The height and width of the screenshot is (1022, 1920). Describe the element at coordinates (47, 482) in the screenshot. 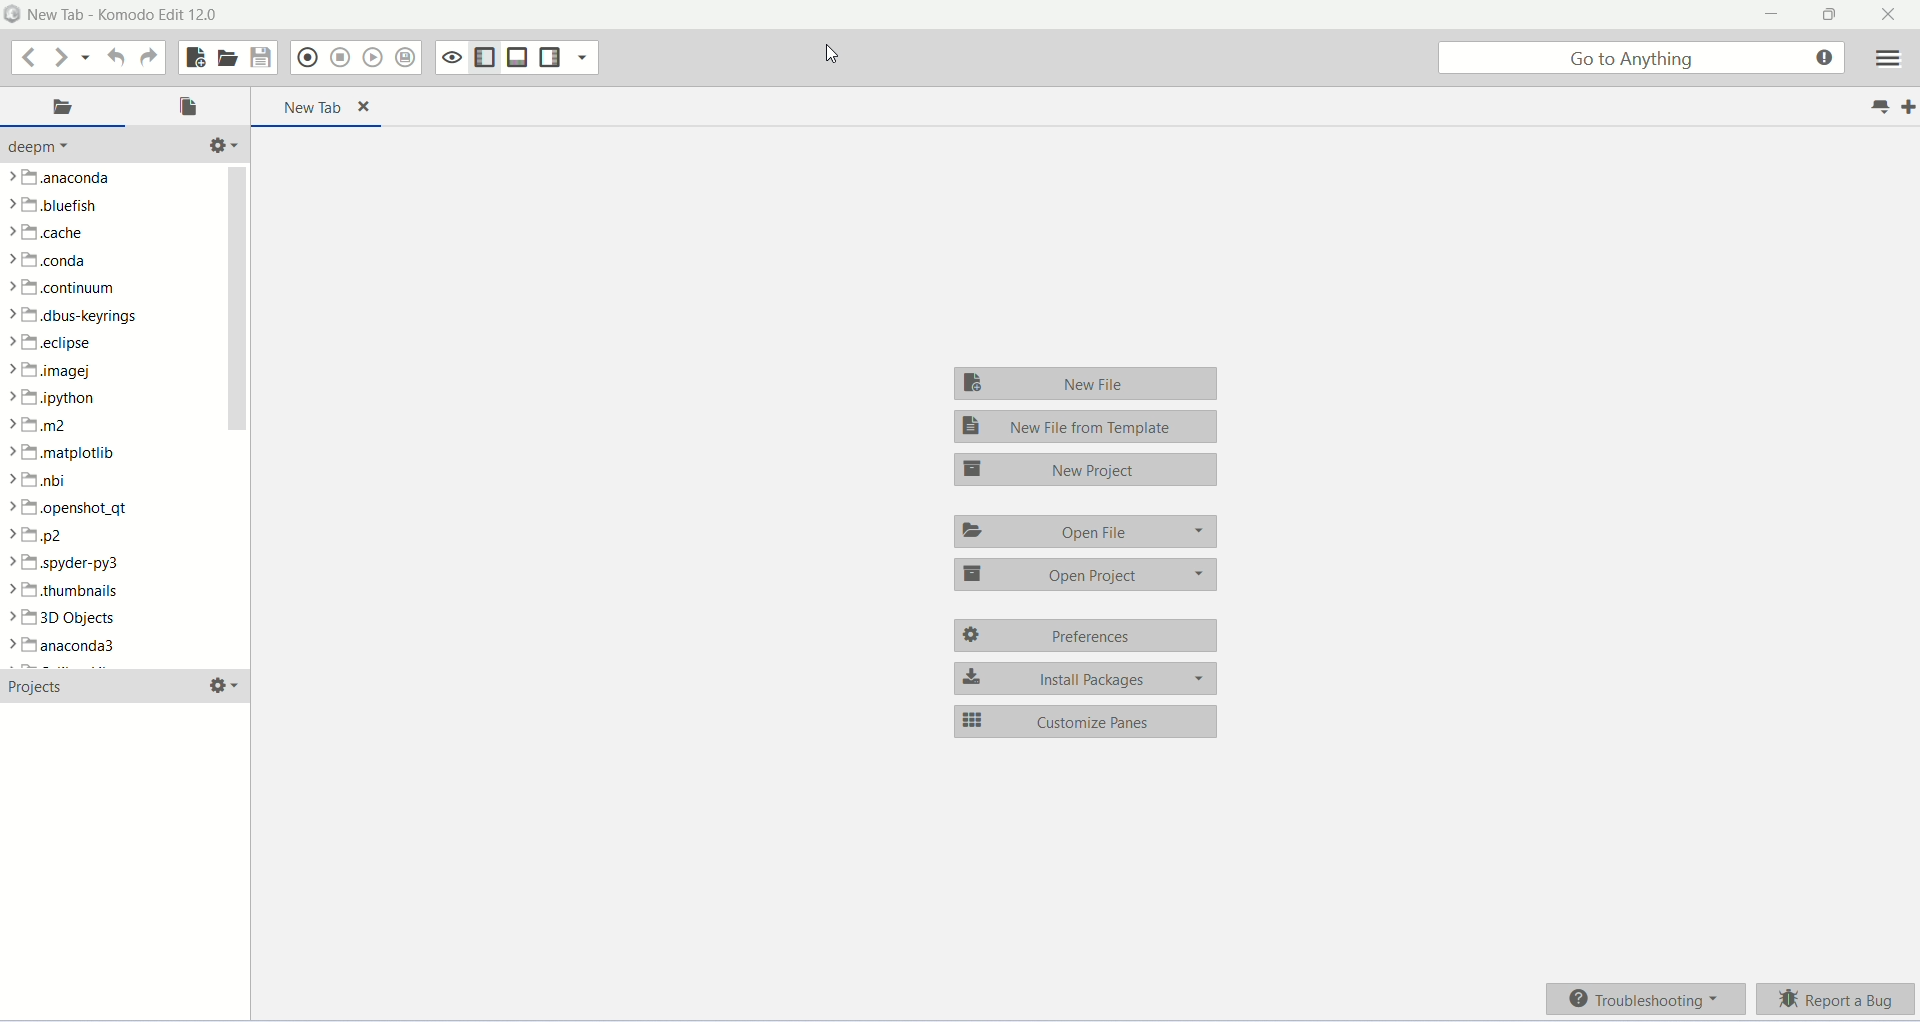

I see `nbi` at that location.